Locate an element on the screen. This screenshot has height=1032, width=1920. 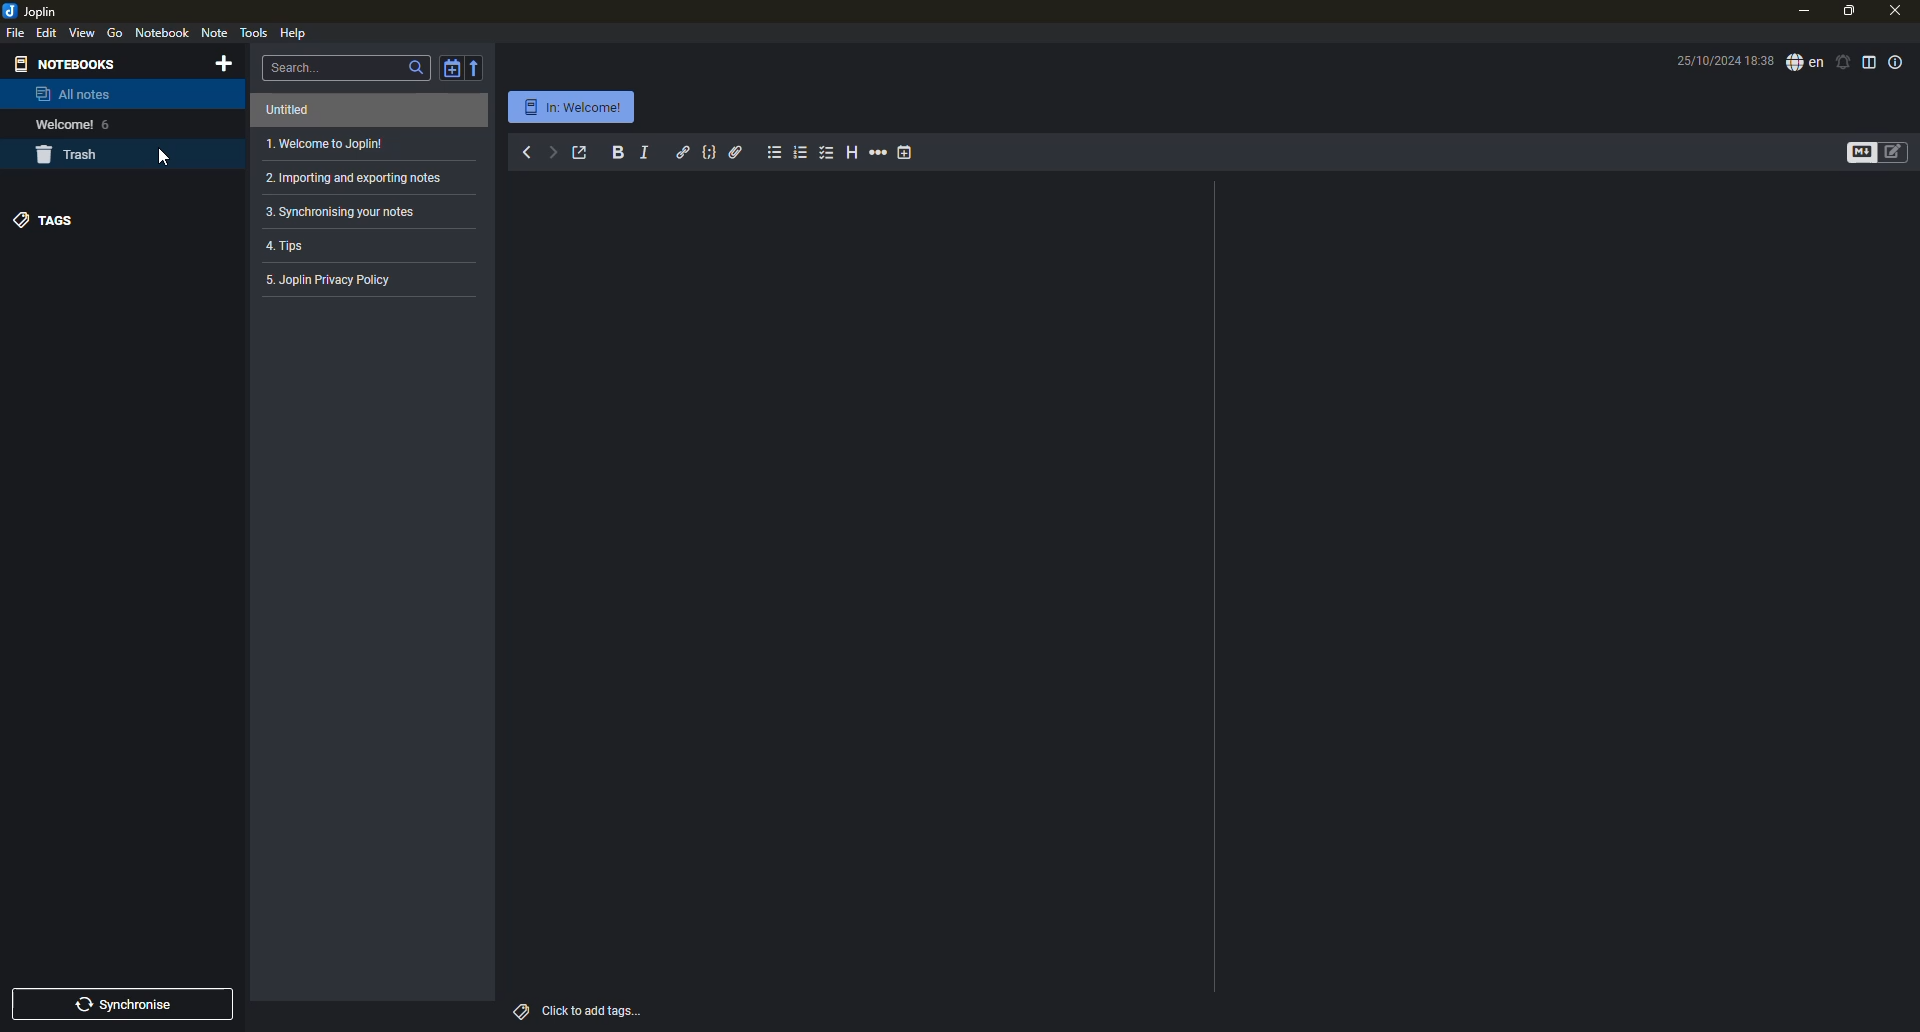
forward is located at coordinates (553, 152).